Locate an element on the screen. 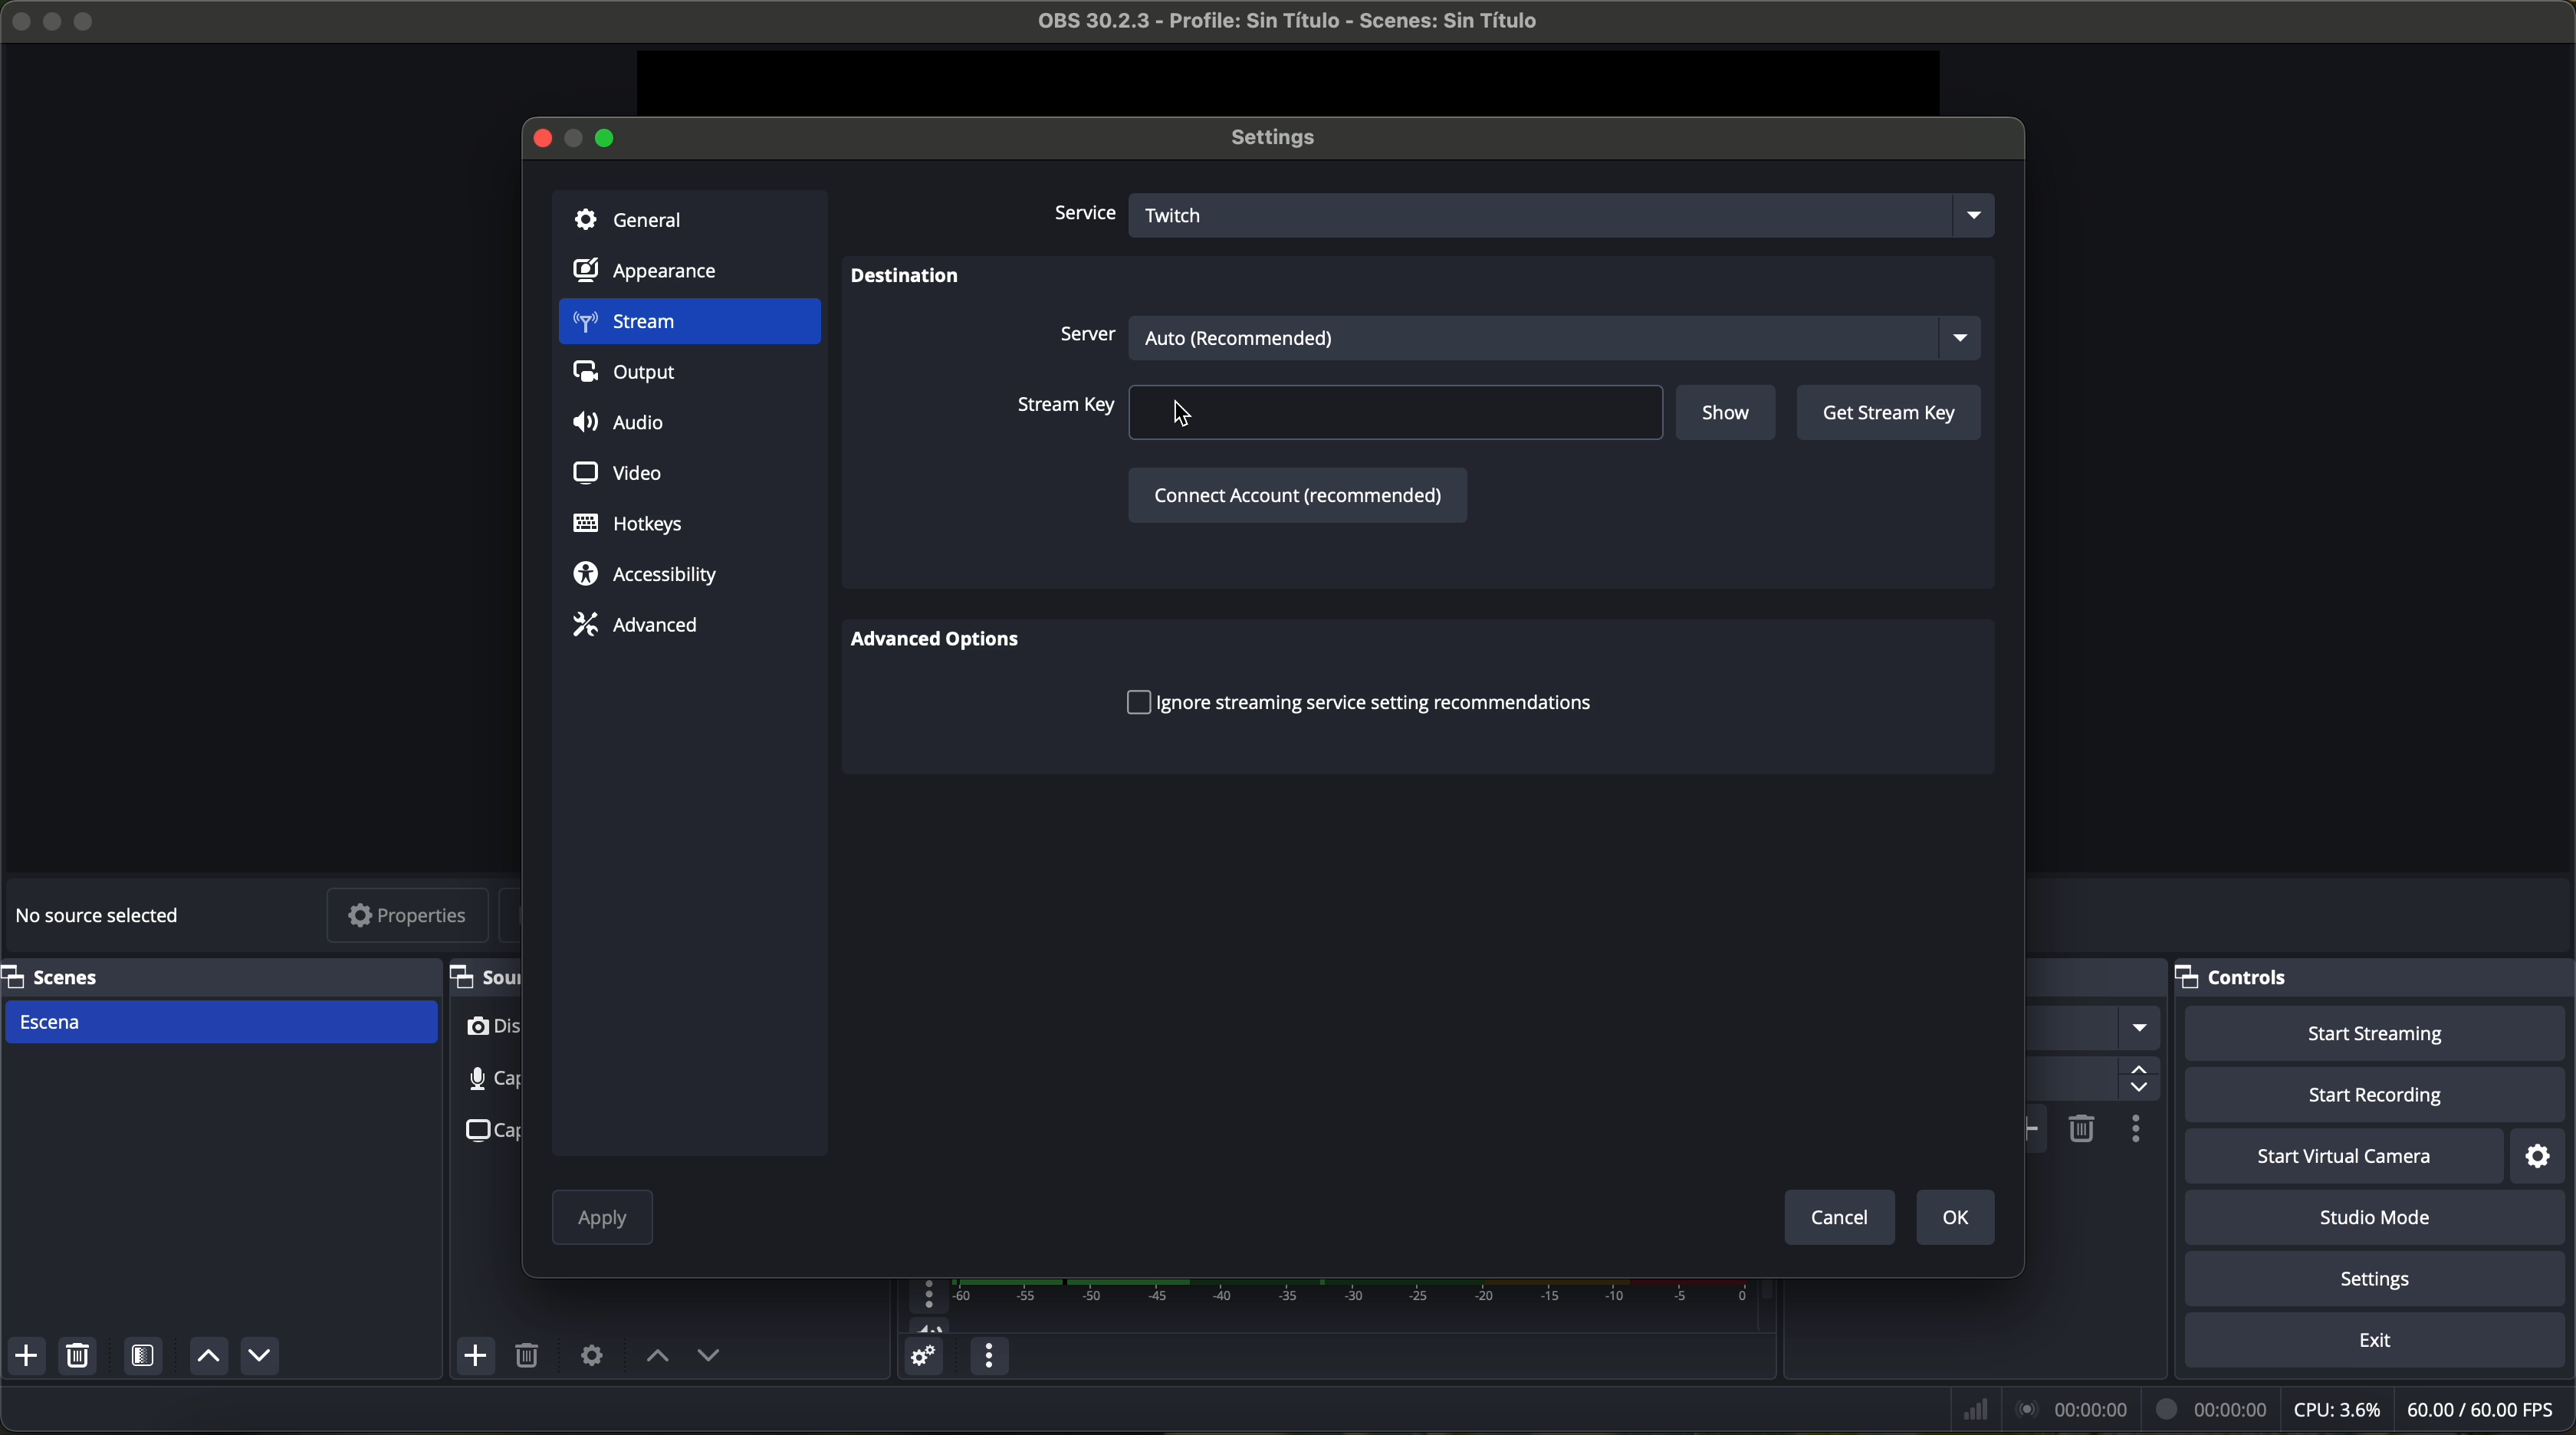 Image resolution: width=2576 pixels, height=1435 pixels. start recording is located at coordinates (2378, 1097).